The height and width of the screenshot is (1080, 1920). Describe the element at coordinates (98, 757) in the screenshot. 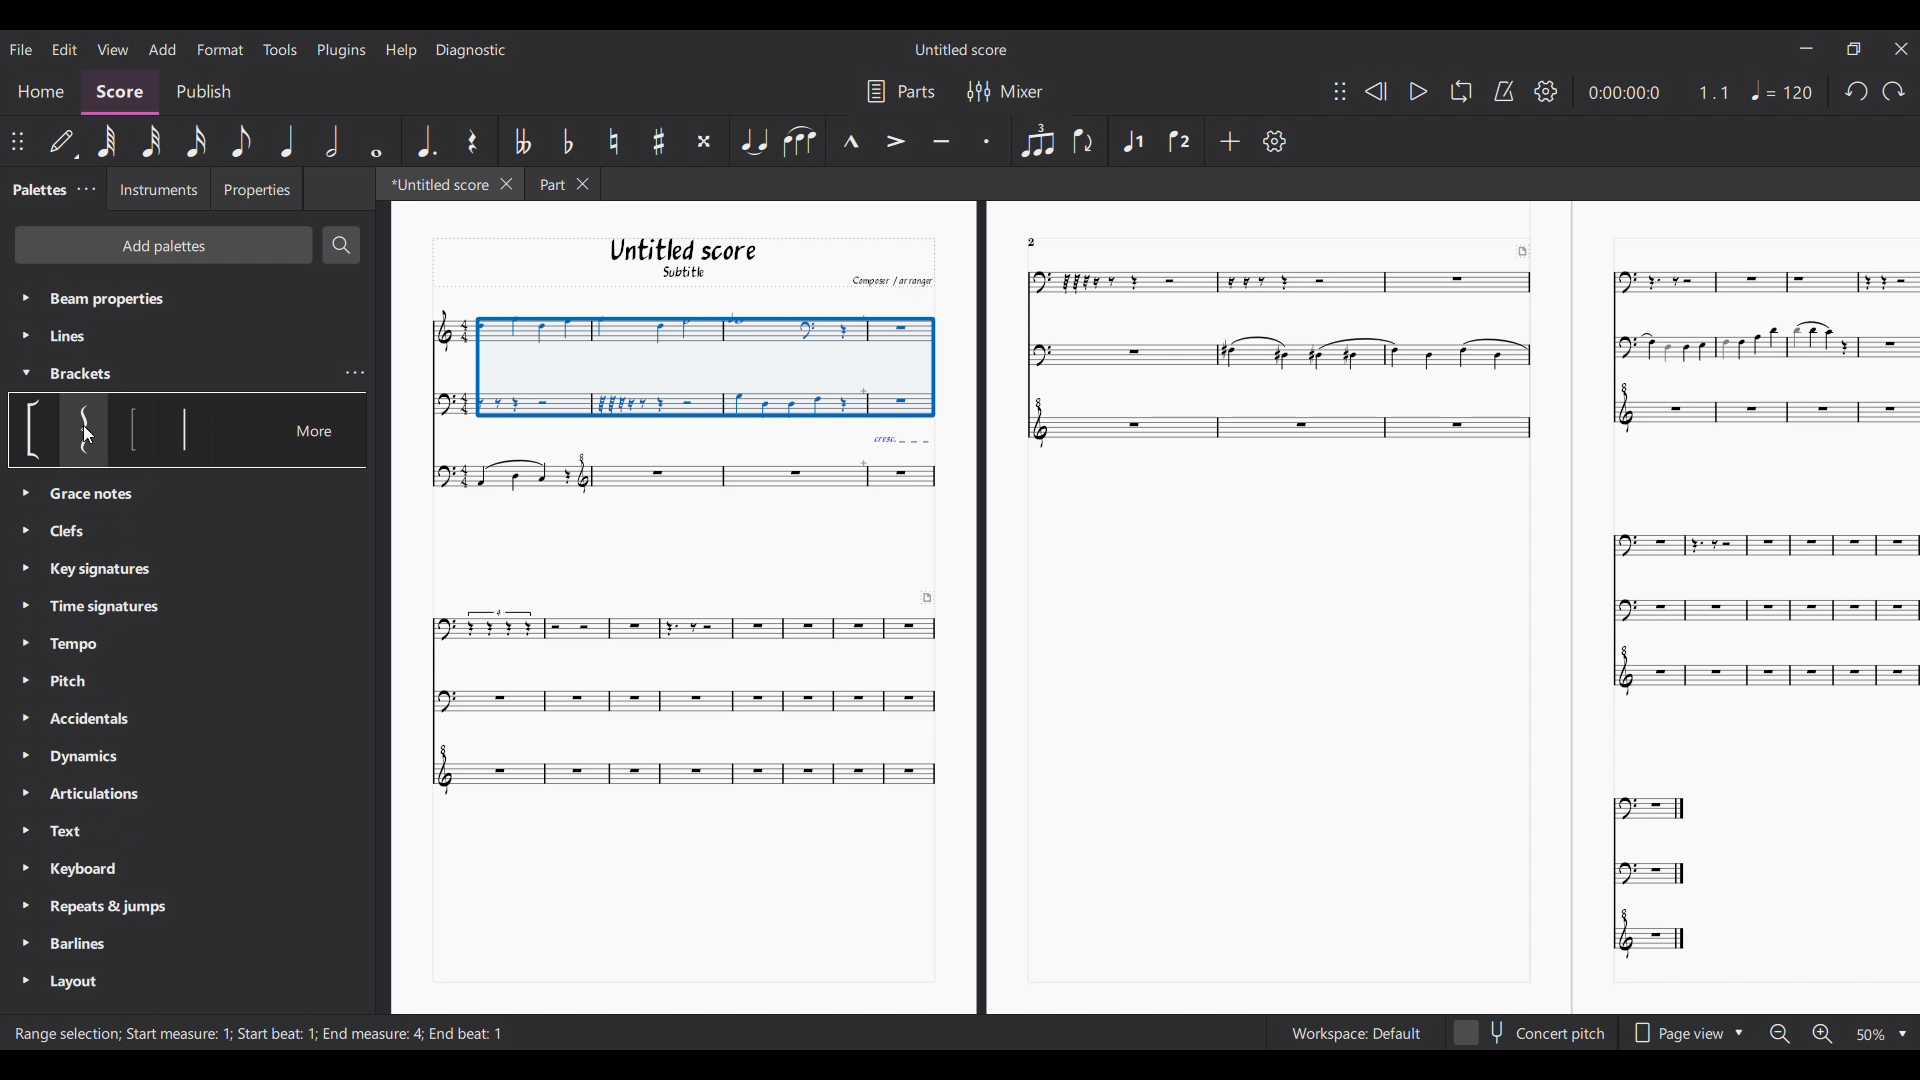

I see `Dynamics` at that location.